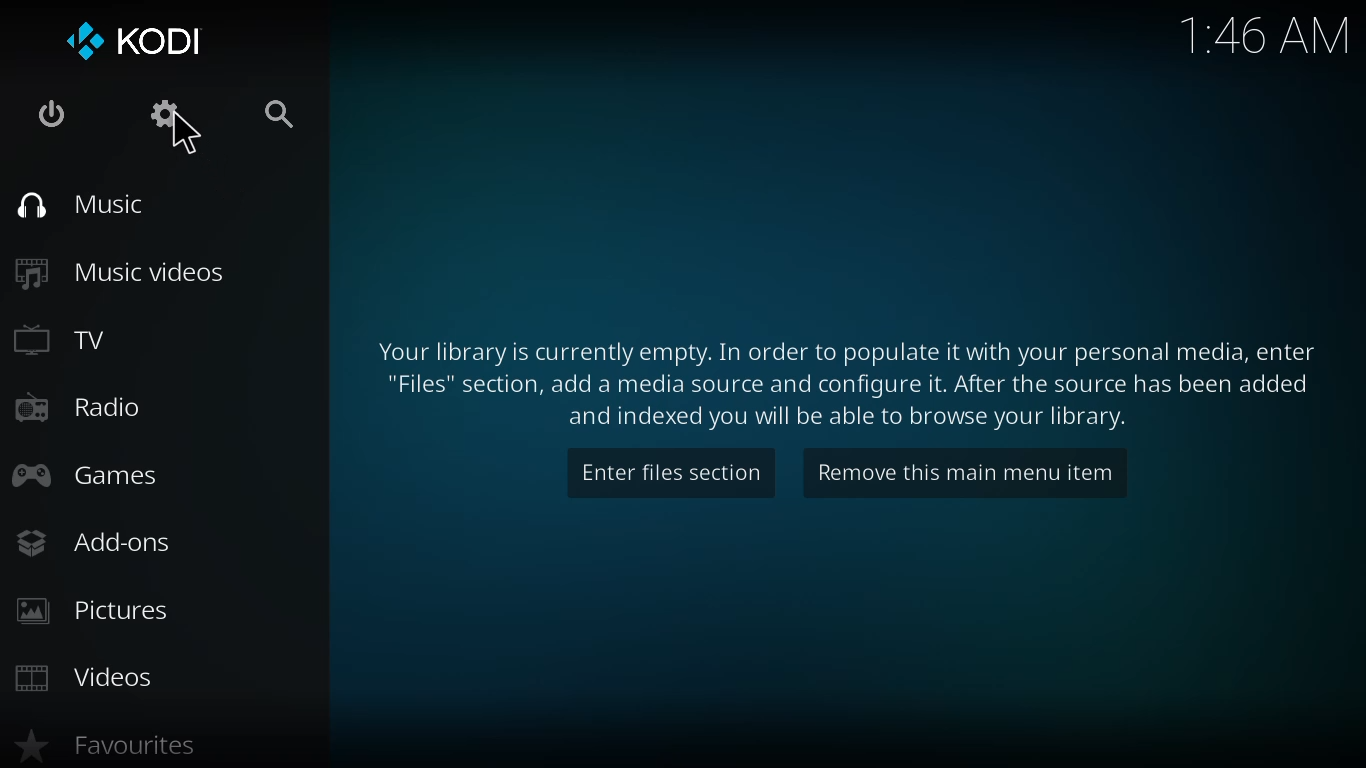 The width and height of the screenshot is (1366, 768). What do you see at coordinates (92, 540) in the screenshot?
I see `add-ons` at bounding box center [92, 540].